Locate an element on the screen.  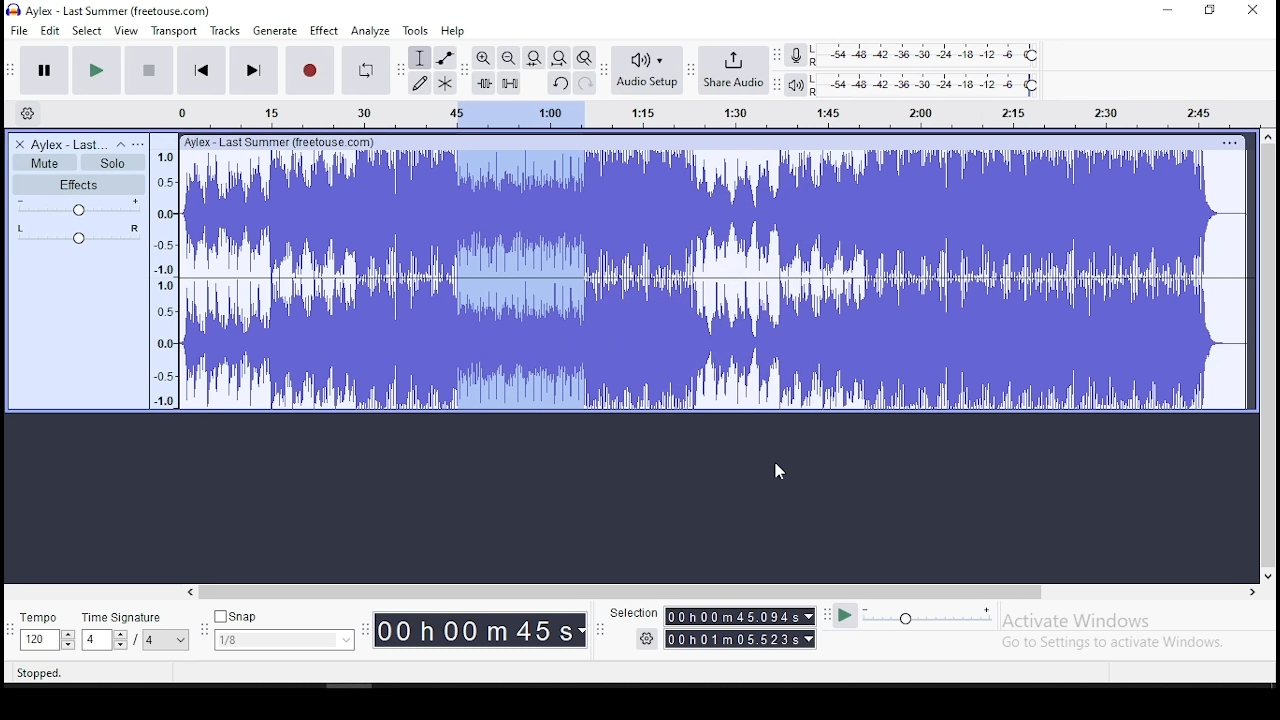
enable looping is located at coordinates (366, 70).